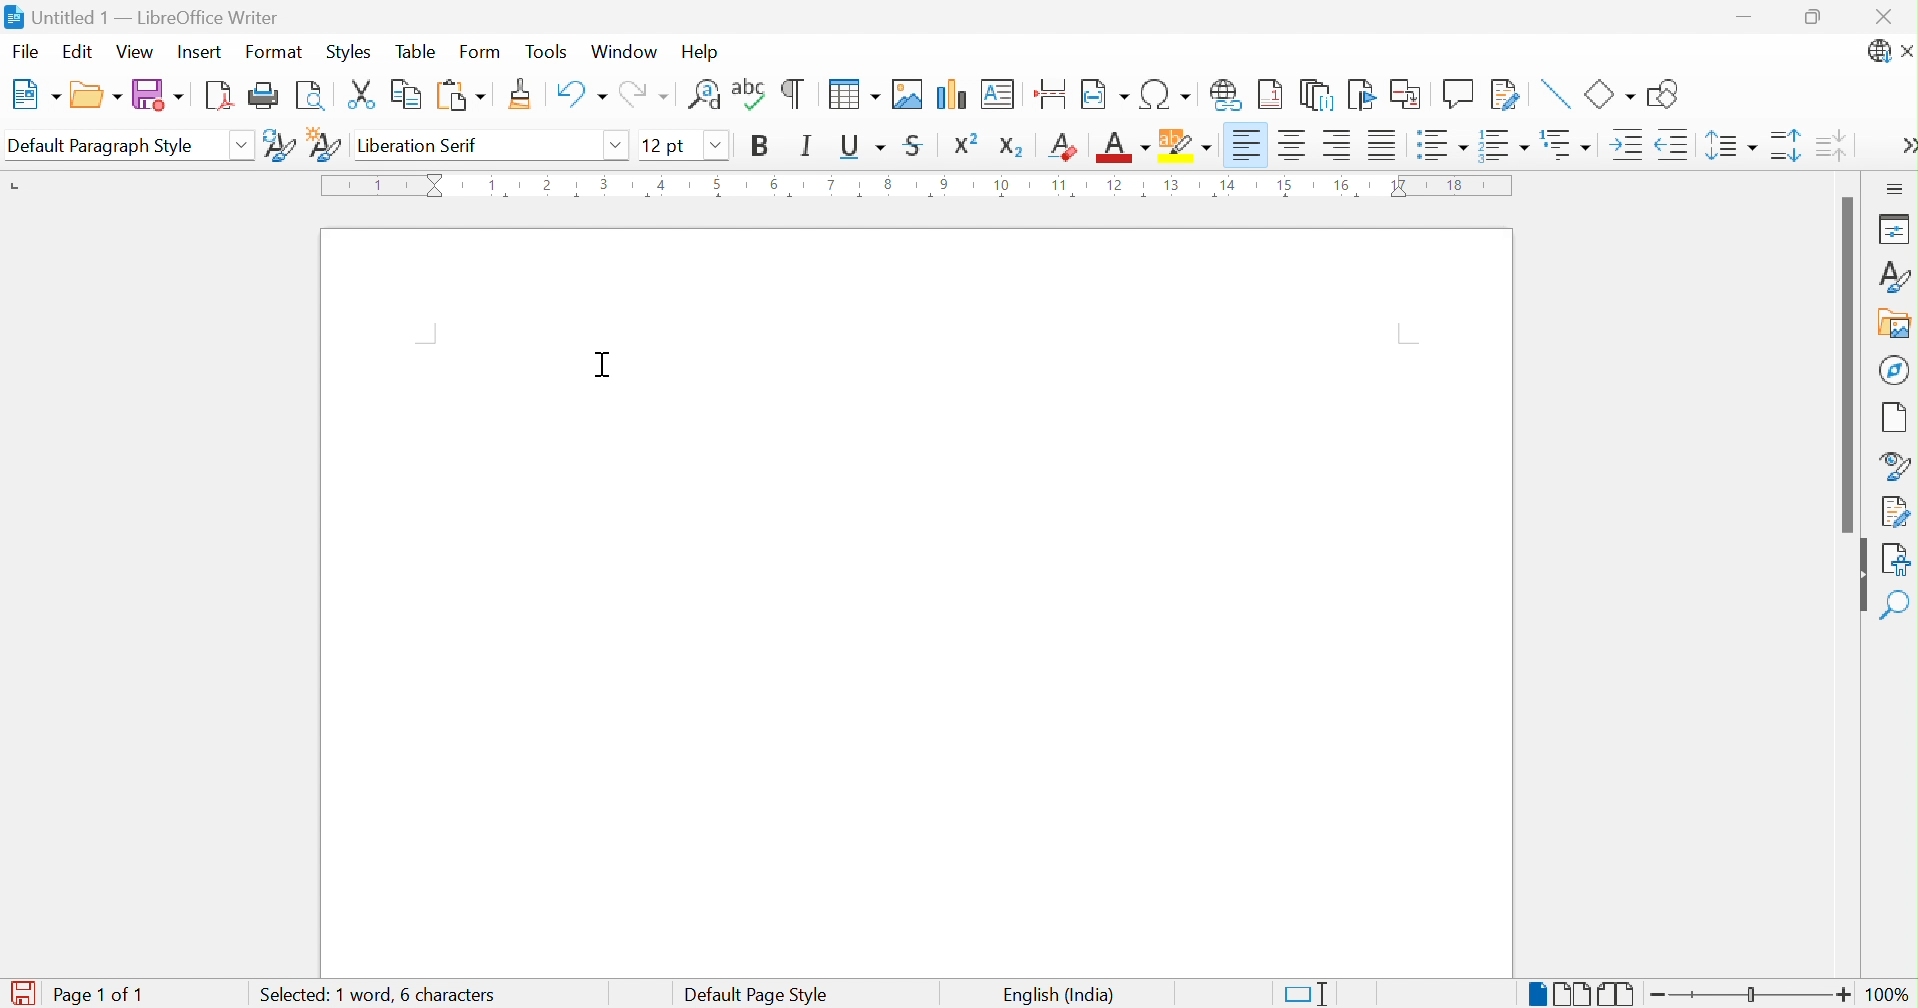 This screenshot has width=1918, height=1008. What do you see at coordinates (1845, 364) in the screenshot?
I see `Scroll Bar` at bounding box center [1845, 364].